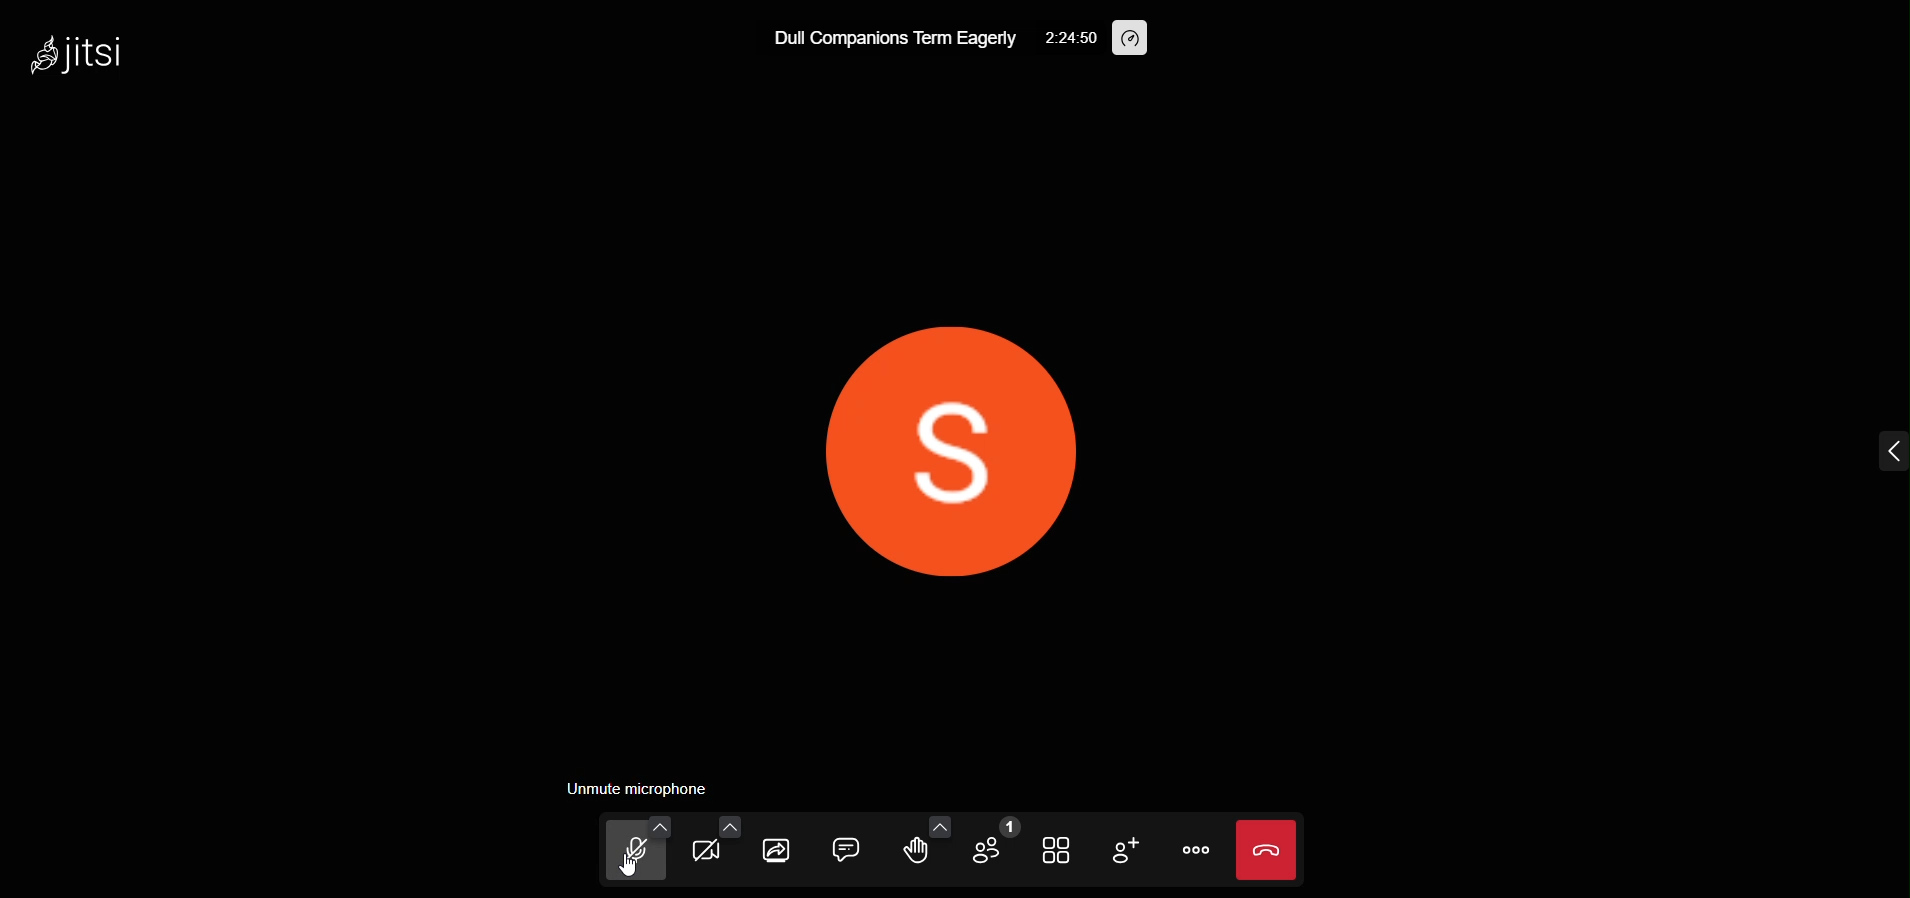  Describe the element at coordinates (846, 847) in the screenshot. I see `chat` at that location.